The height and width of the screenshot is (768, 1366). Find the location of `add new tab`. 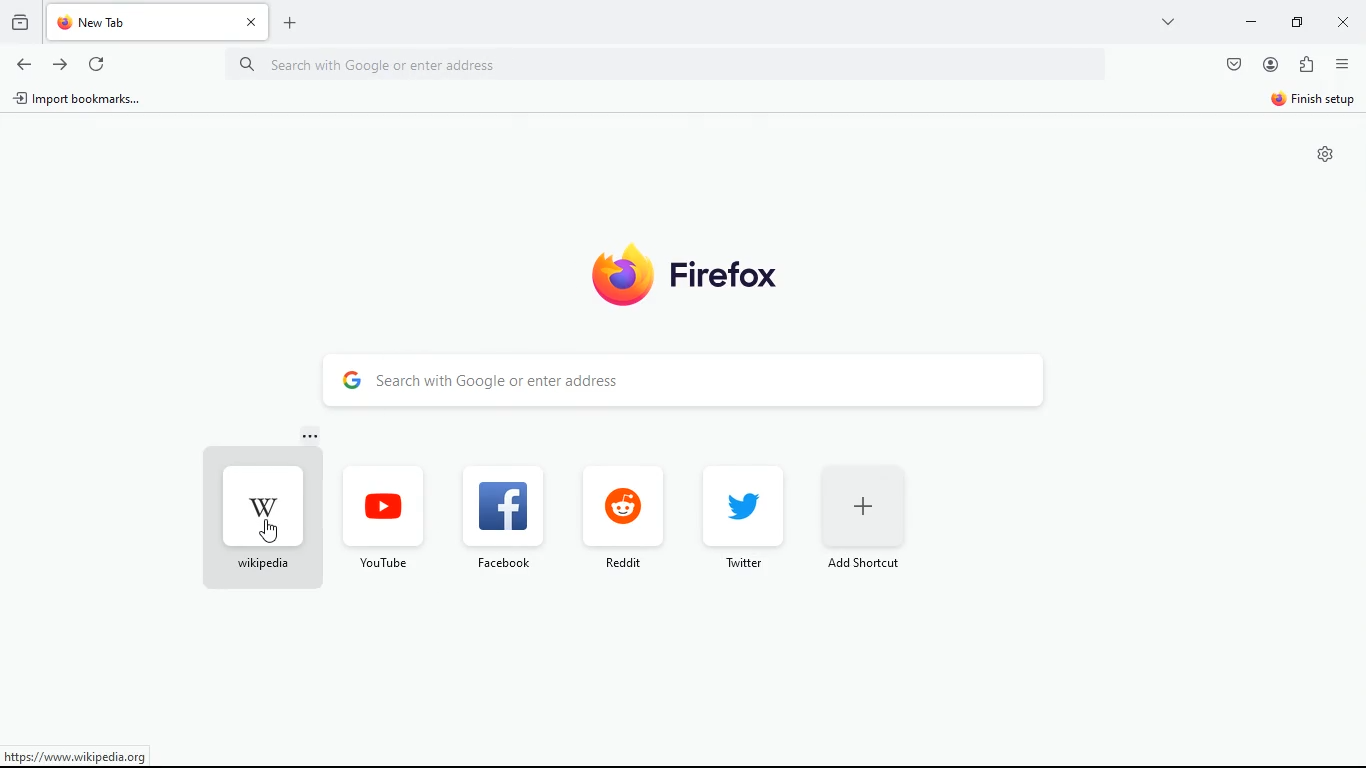

add new tab is located at coordinates (294, 21).